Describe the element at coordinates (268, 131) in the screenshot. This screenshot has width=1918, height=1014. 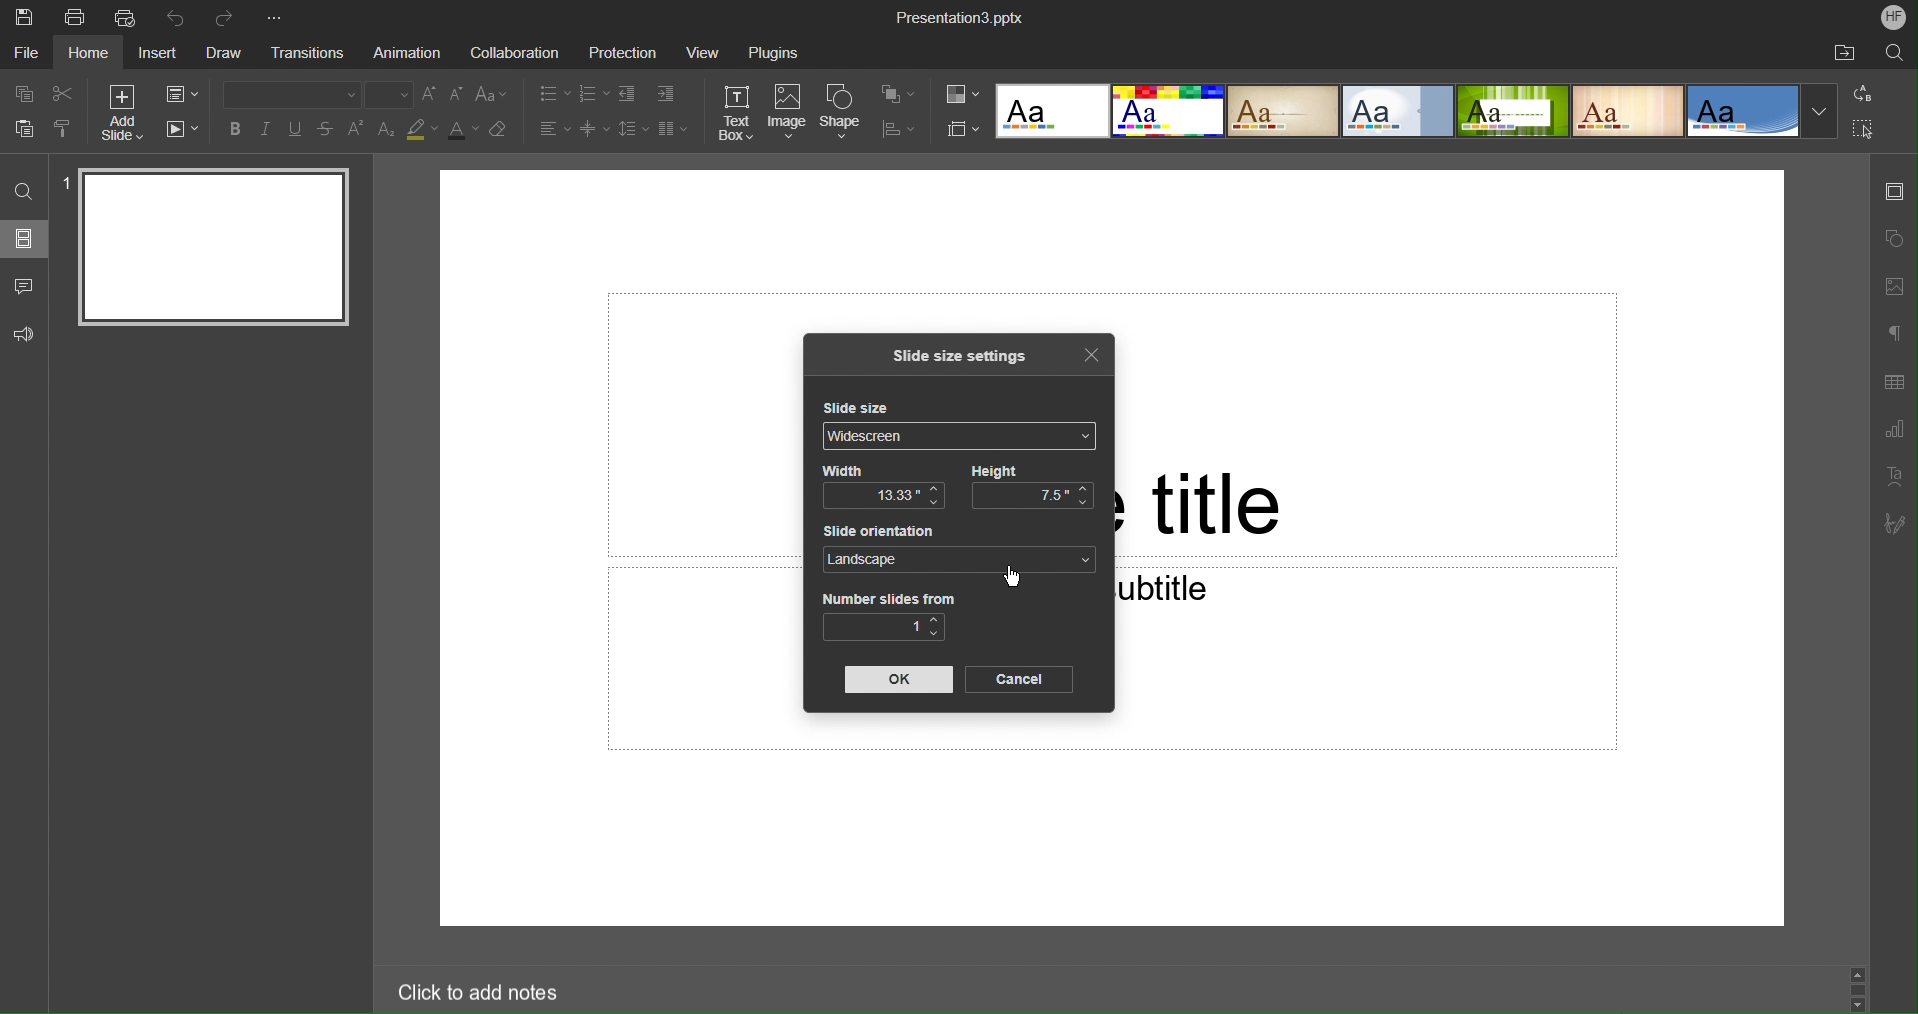
I see `Italics` at that location.